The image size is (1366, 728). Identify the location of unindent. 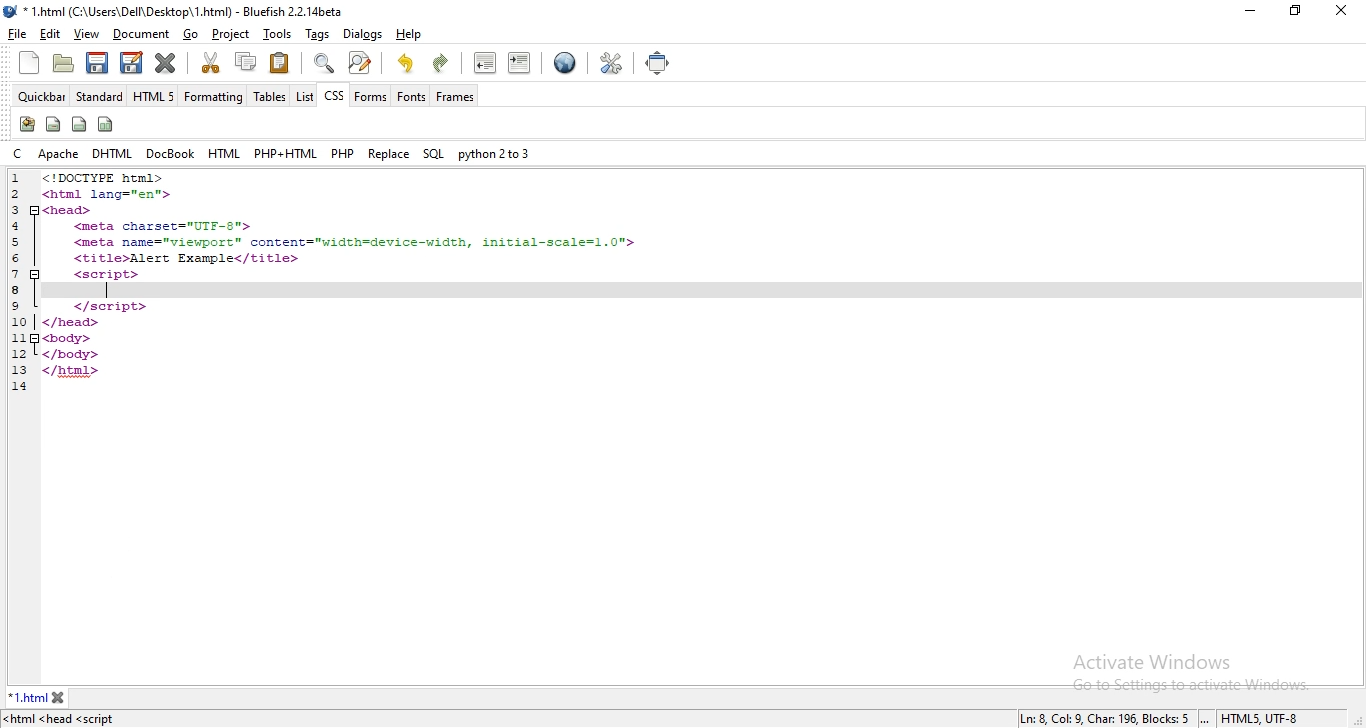
(485, 62).